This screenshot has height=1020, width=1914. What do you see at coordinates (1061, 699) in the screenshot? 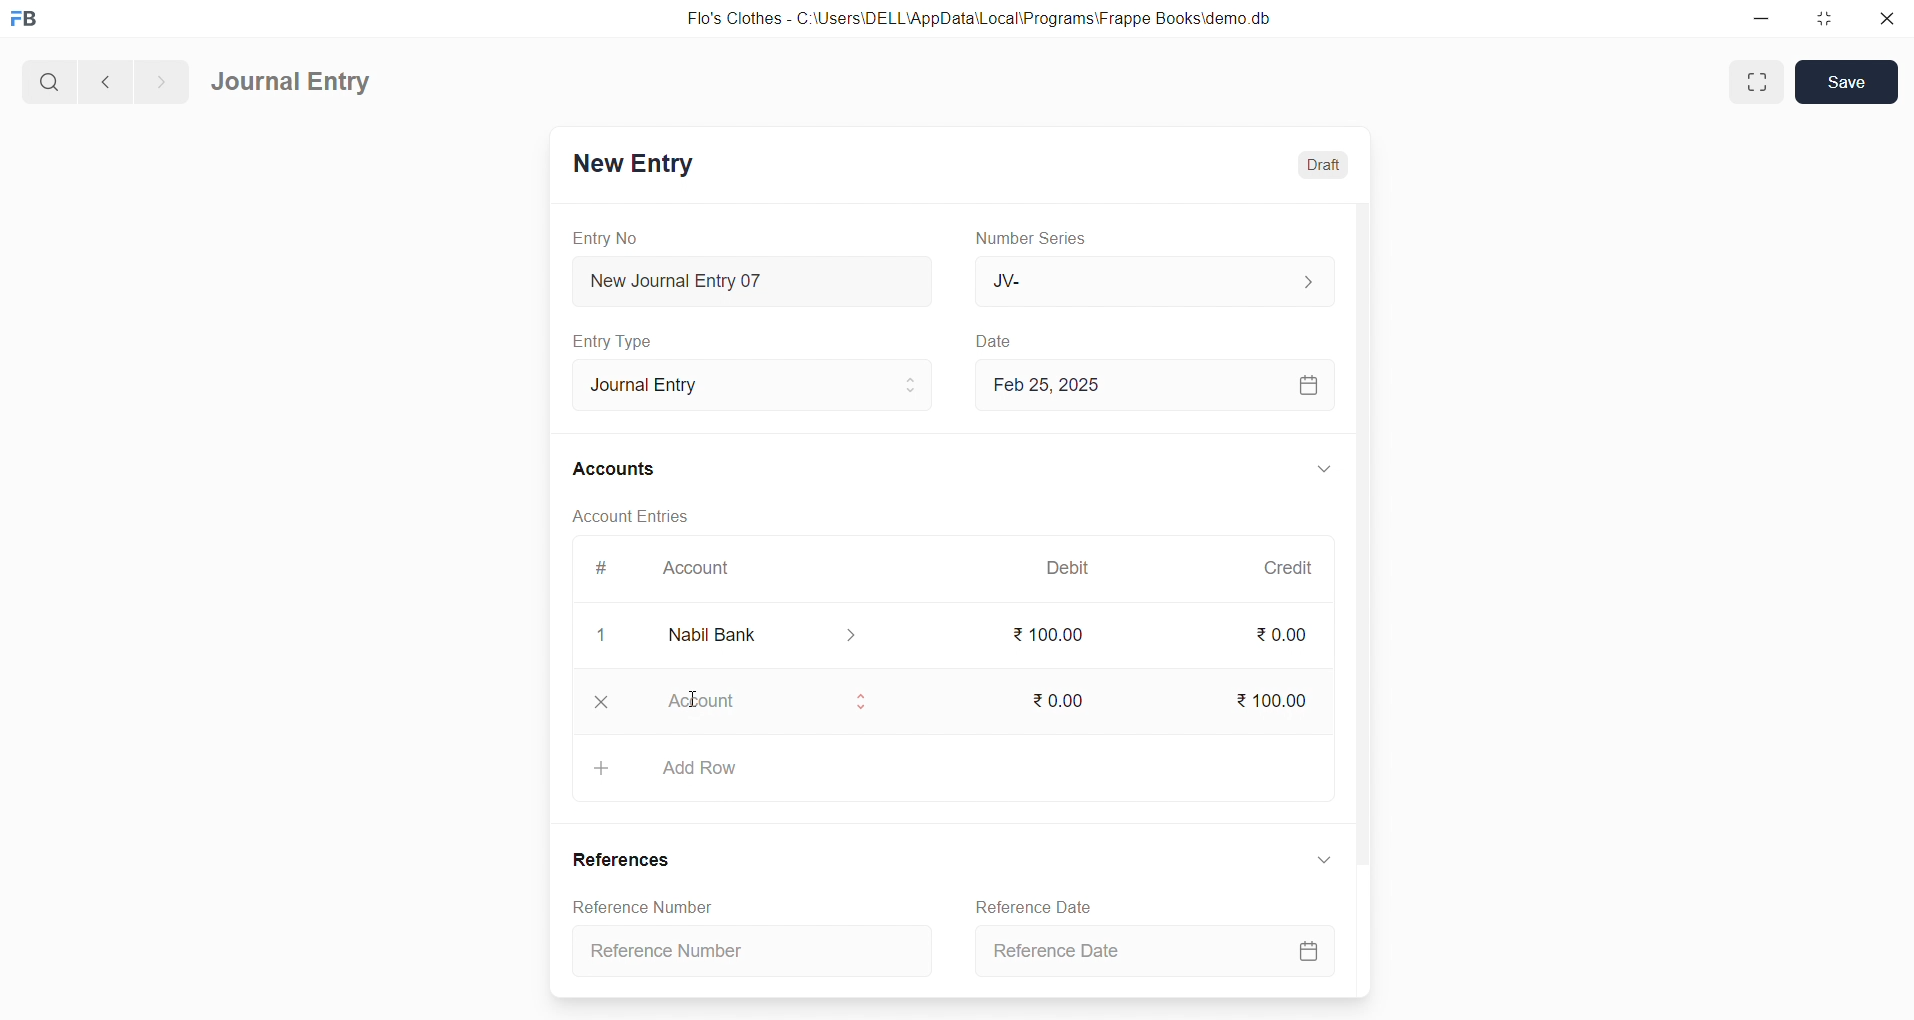
I see `₹ 0.00` at bounding box center [1061, 699].